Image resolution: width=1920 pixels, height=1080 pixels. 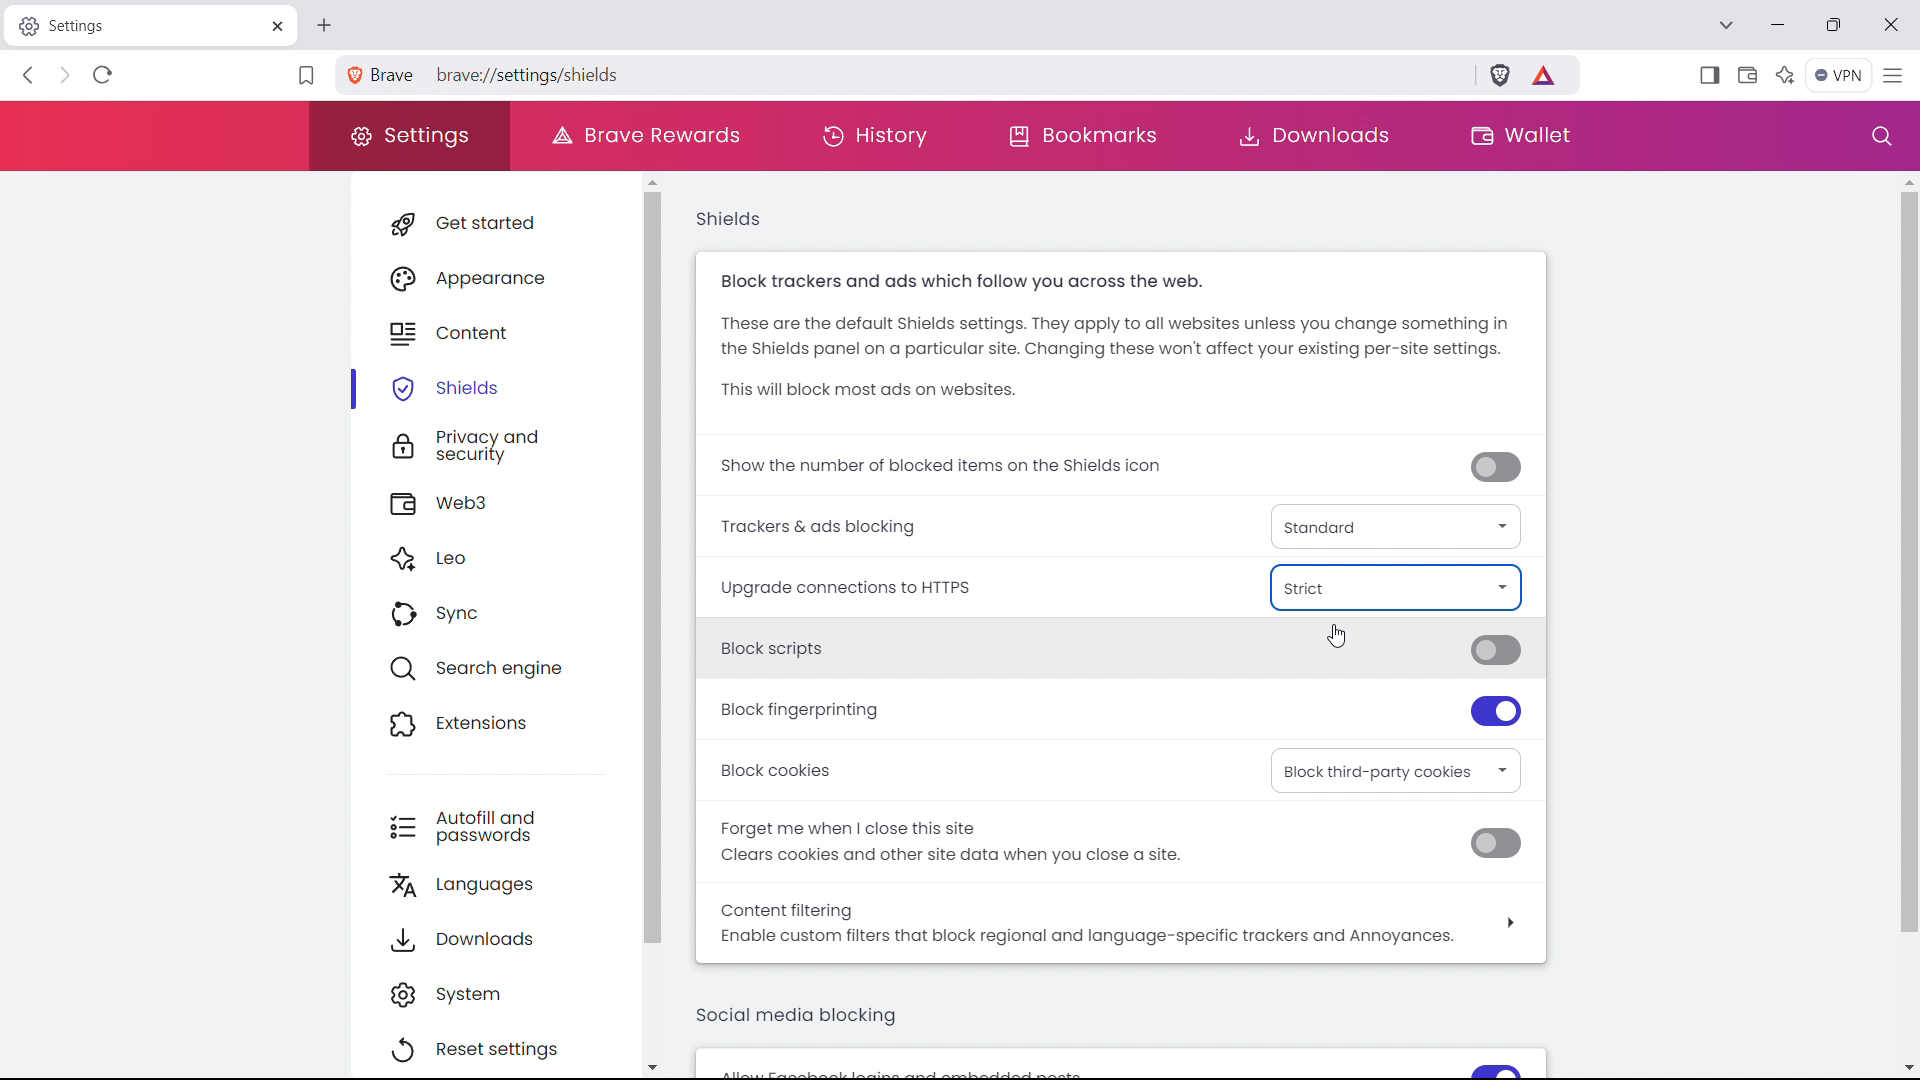 What do you see at coordinates (1778, 26) in the screenshot?
I see `minimize` at bounding box center [1778, 26].